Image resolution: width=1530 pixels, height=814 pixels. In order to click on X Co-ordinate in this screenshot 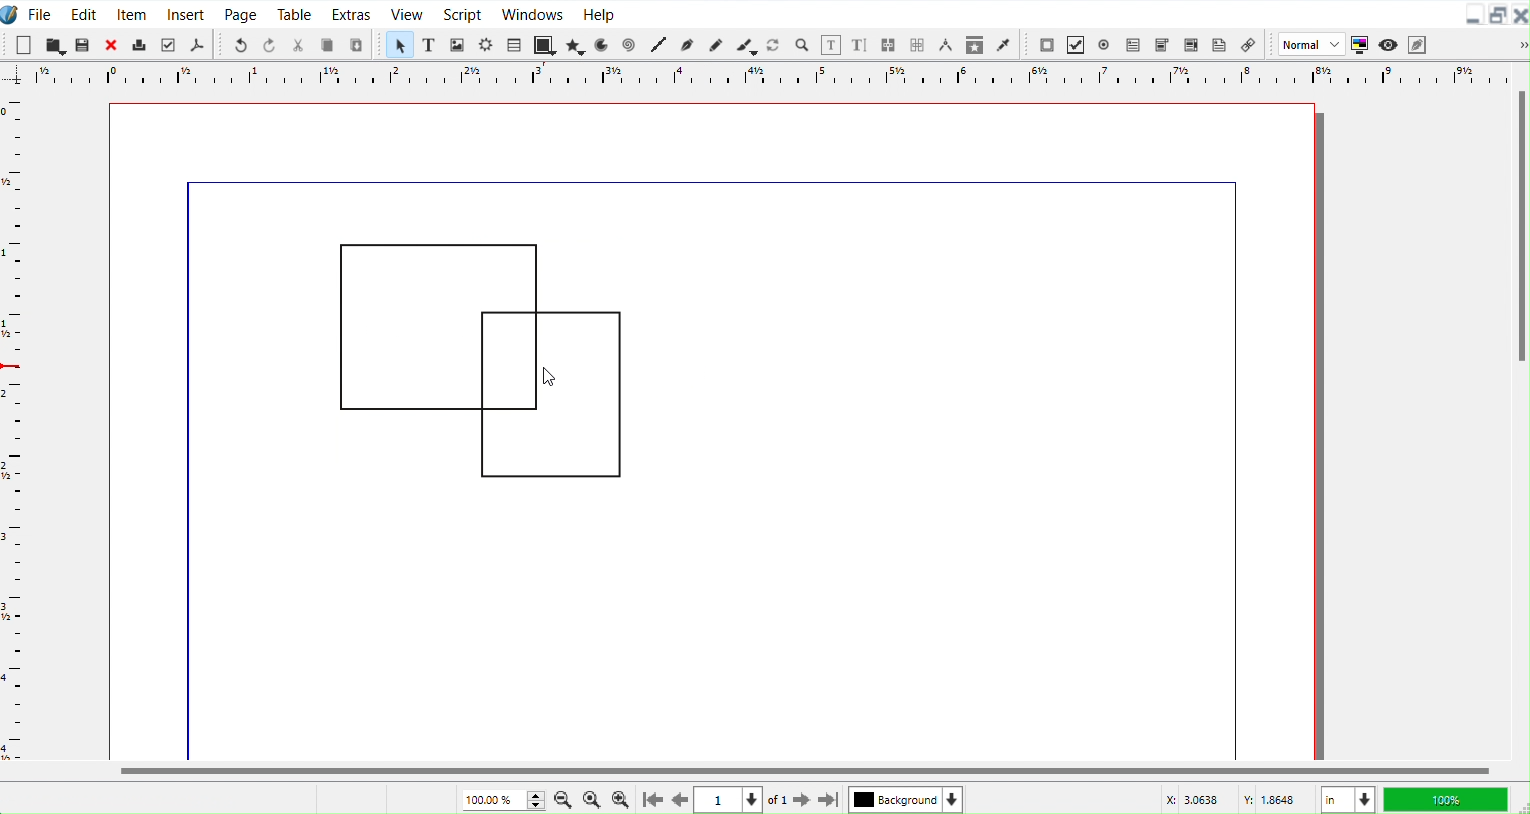, I will do `click(1192, 799)`.